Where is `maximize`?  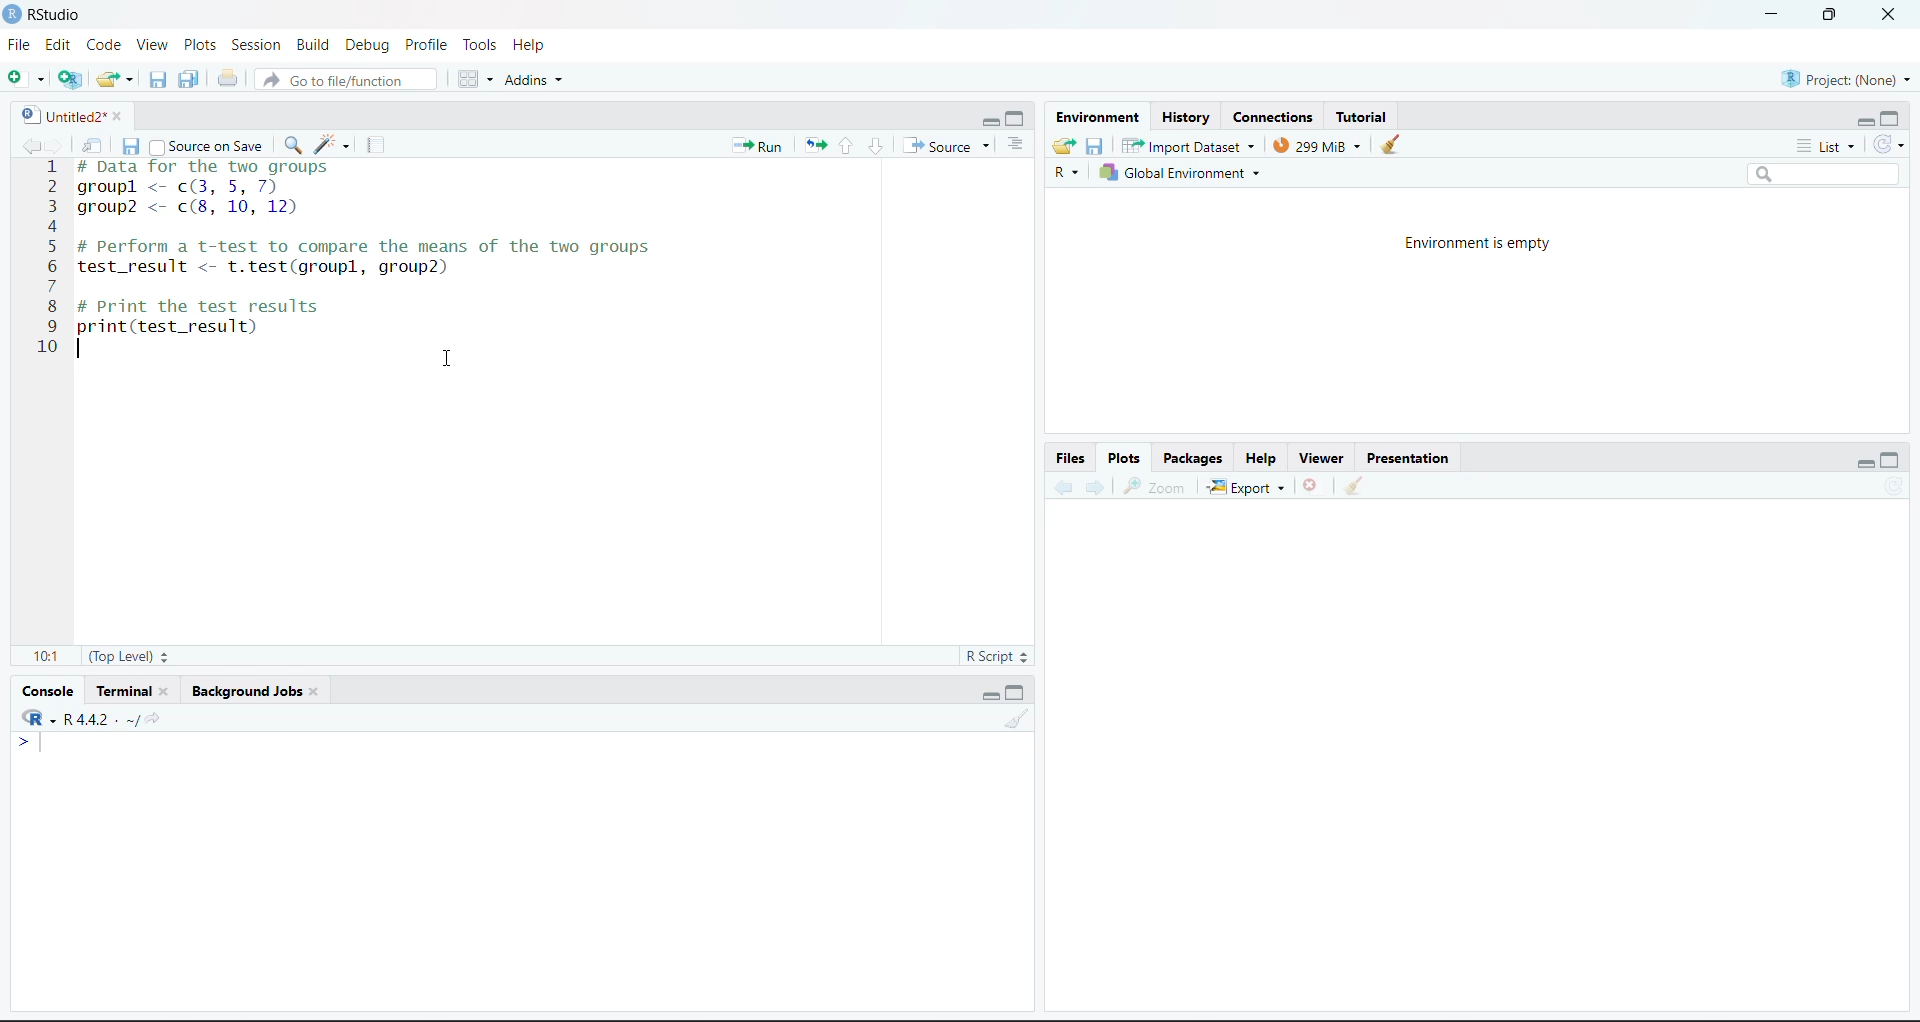
maximize is located at coordinates (1890, 120).